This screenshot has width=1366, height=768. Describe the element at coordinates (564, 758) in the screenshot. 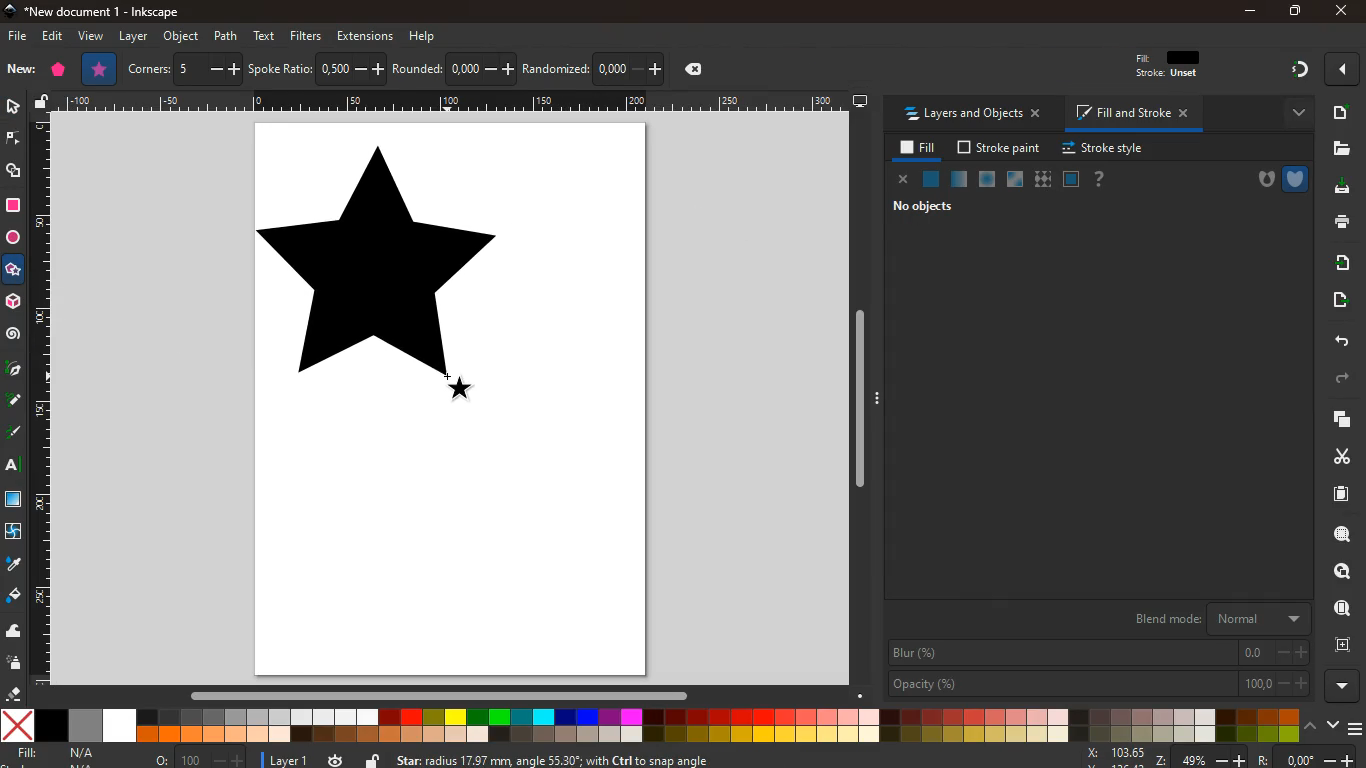

I see `Star: radius 17.97 mm angle 55.30; with Ctrl to snap angle` at that location.